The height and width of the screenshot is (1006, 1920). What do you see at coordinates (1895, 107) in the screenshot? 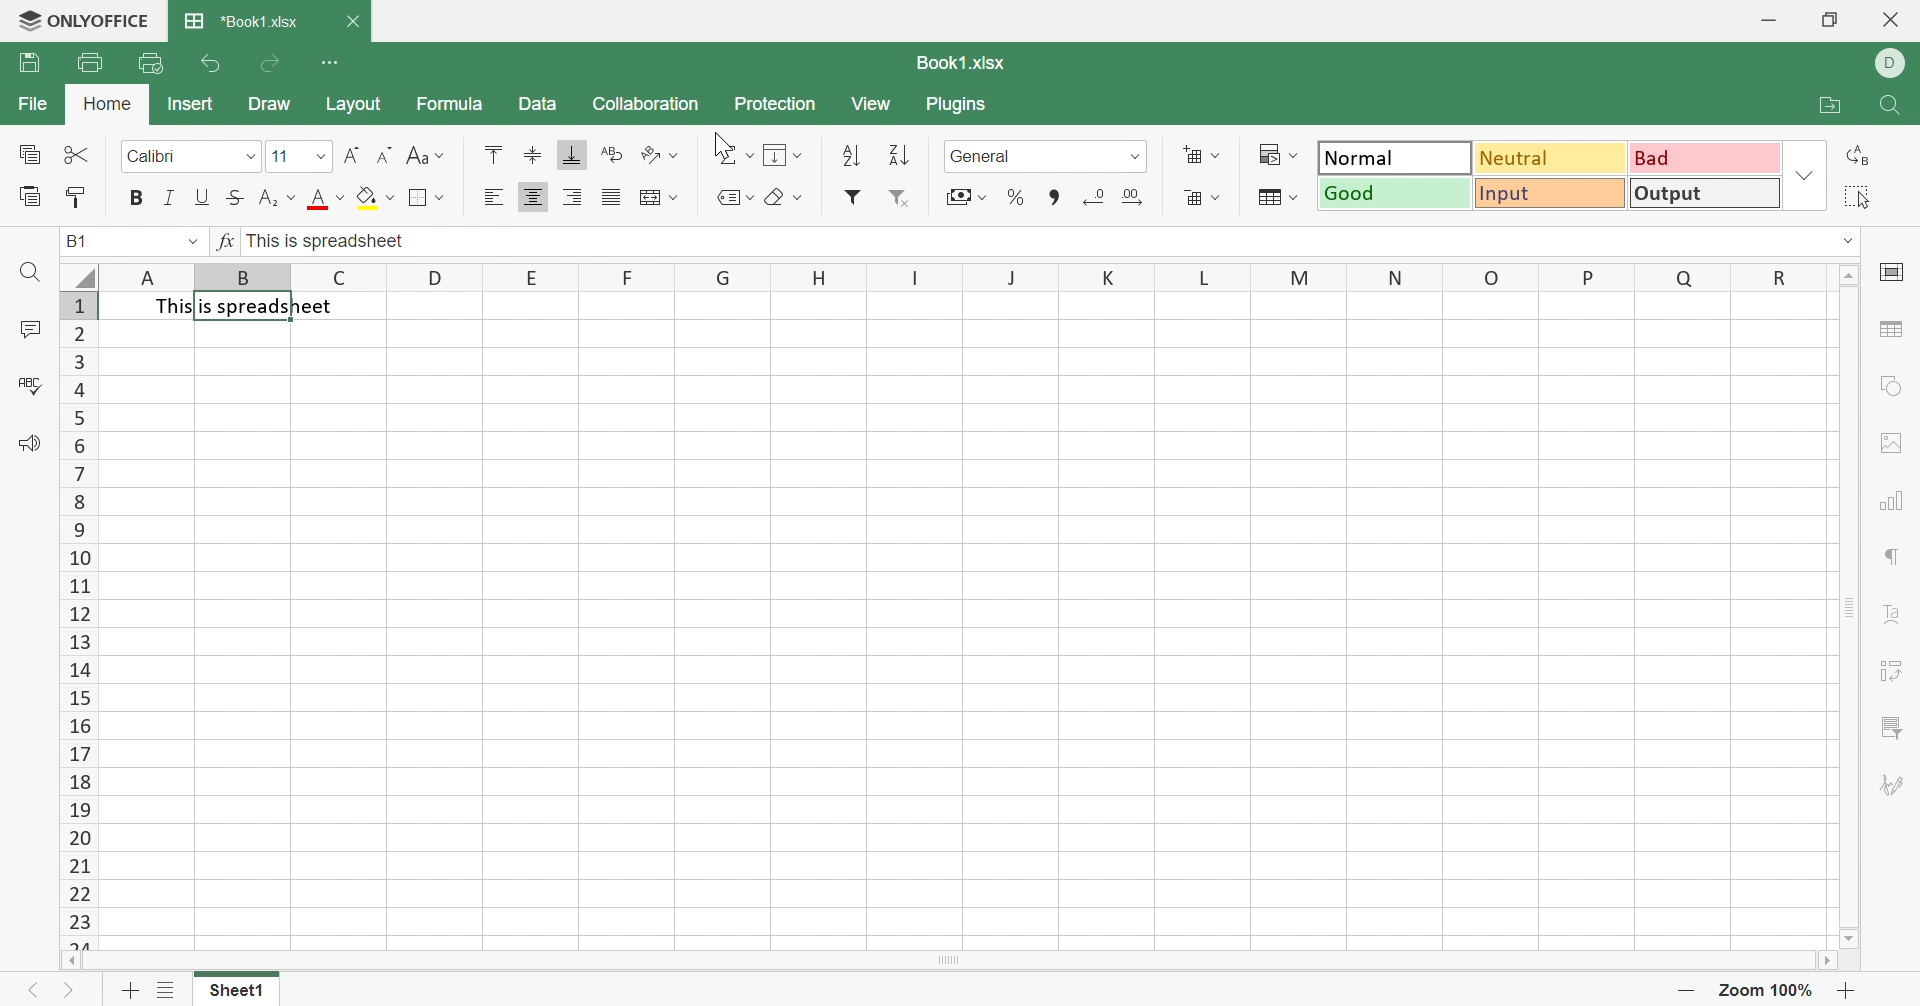
I see `Find` at bounding box center [1895, 107].